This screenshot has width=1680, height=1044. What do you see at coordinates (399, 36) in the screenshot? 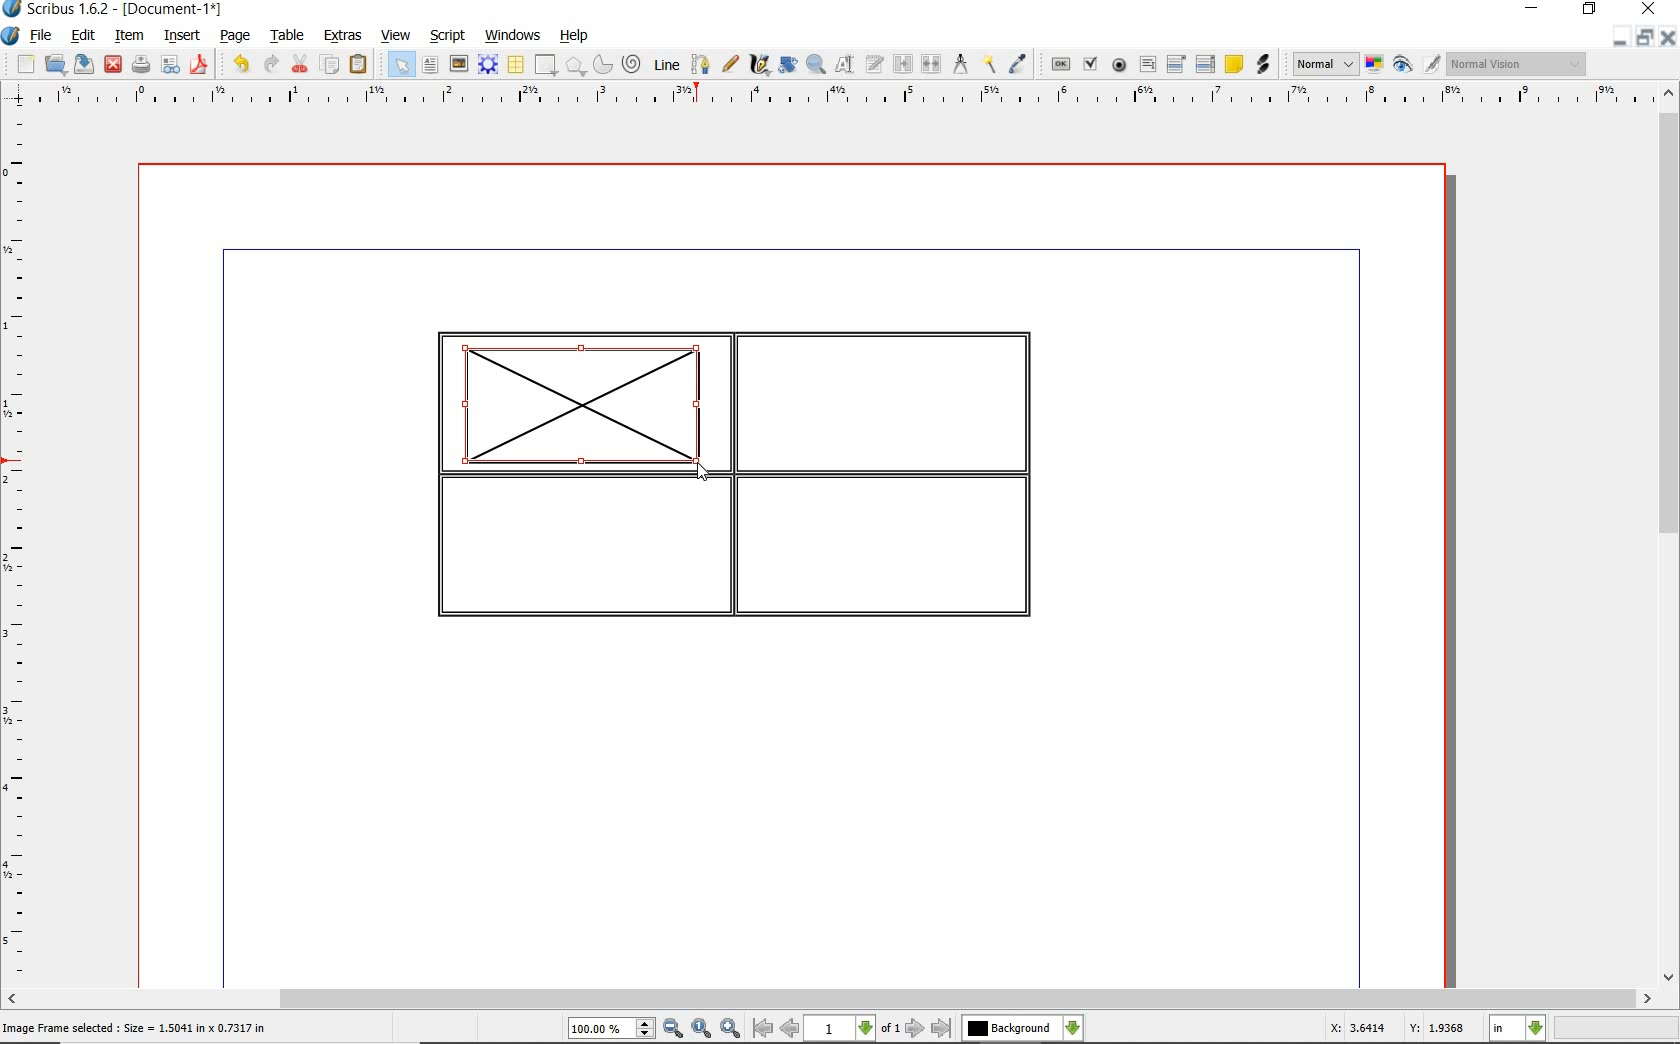
I see `view ` at bounding box center [399, 36].